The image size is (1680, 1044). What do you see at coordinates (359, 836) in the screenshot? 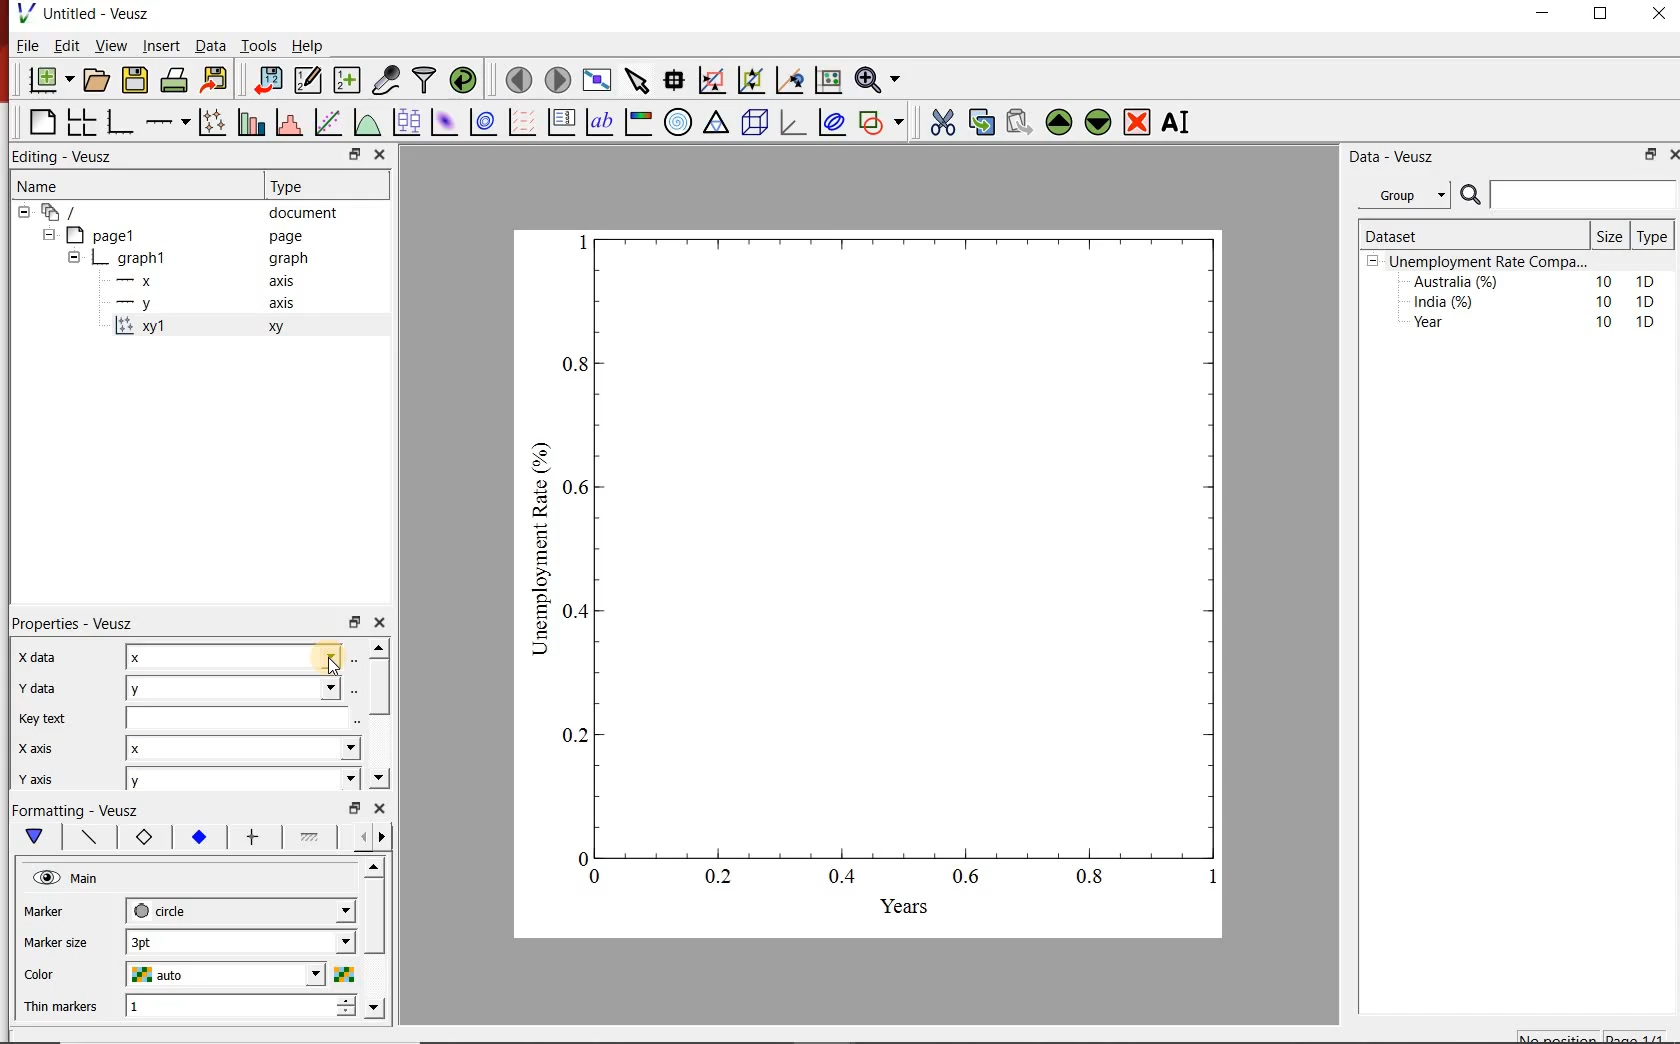
I see `more left` at bounding box center [359, 836].